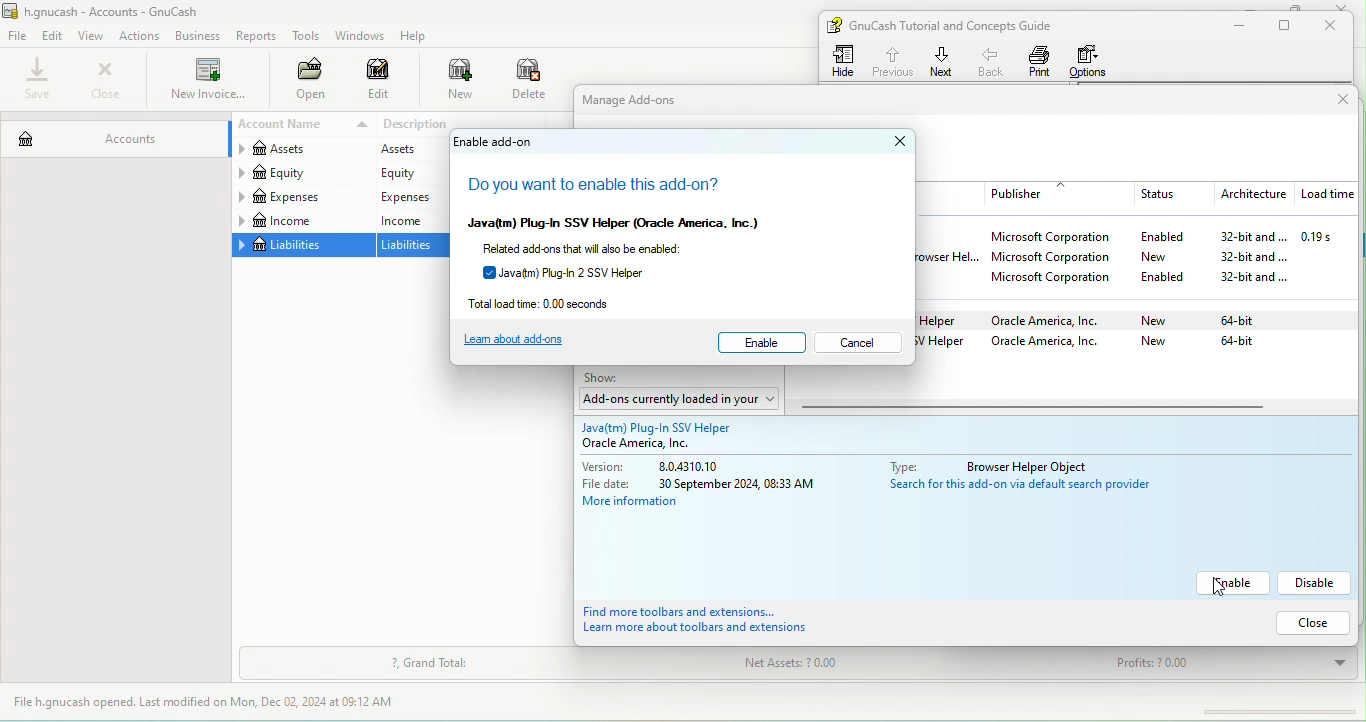 Image resolution: width=1366 pixels, height=722 pixels. What do you see at coordinates (603, 185) in the screenshot?
I see `do you want to enable this add on?` at bounding box center [603, 185].